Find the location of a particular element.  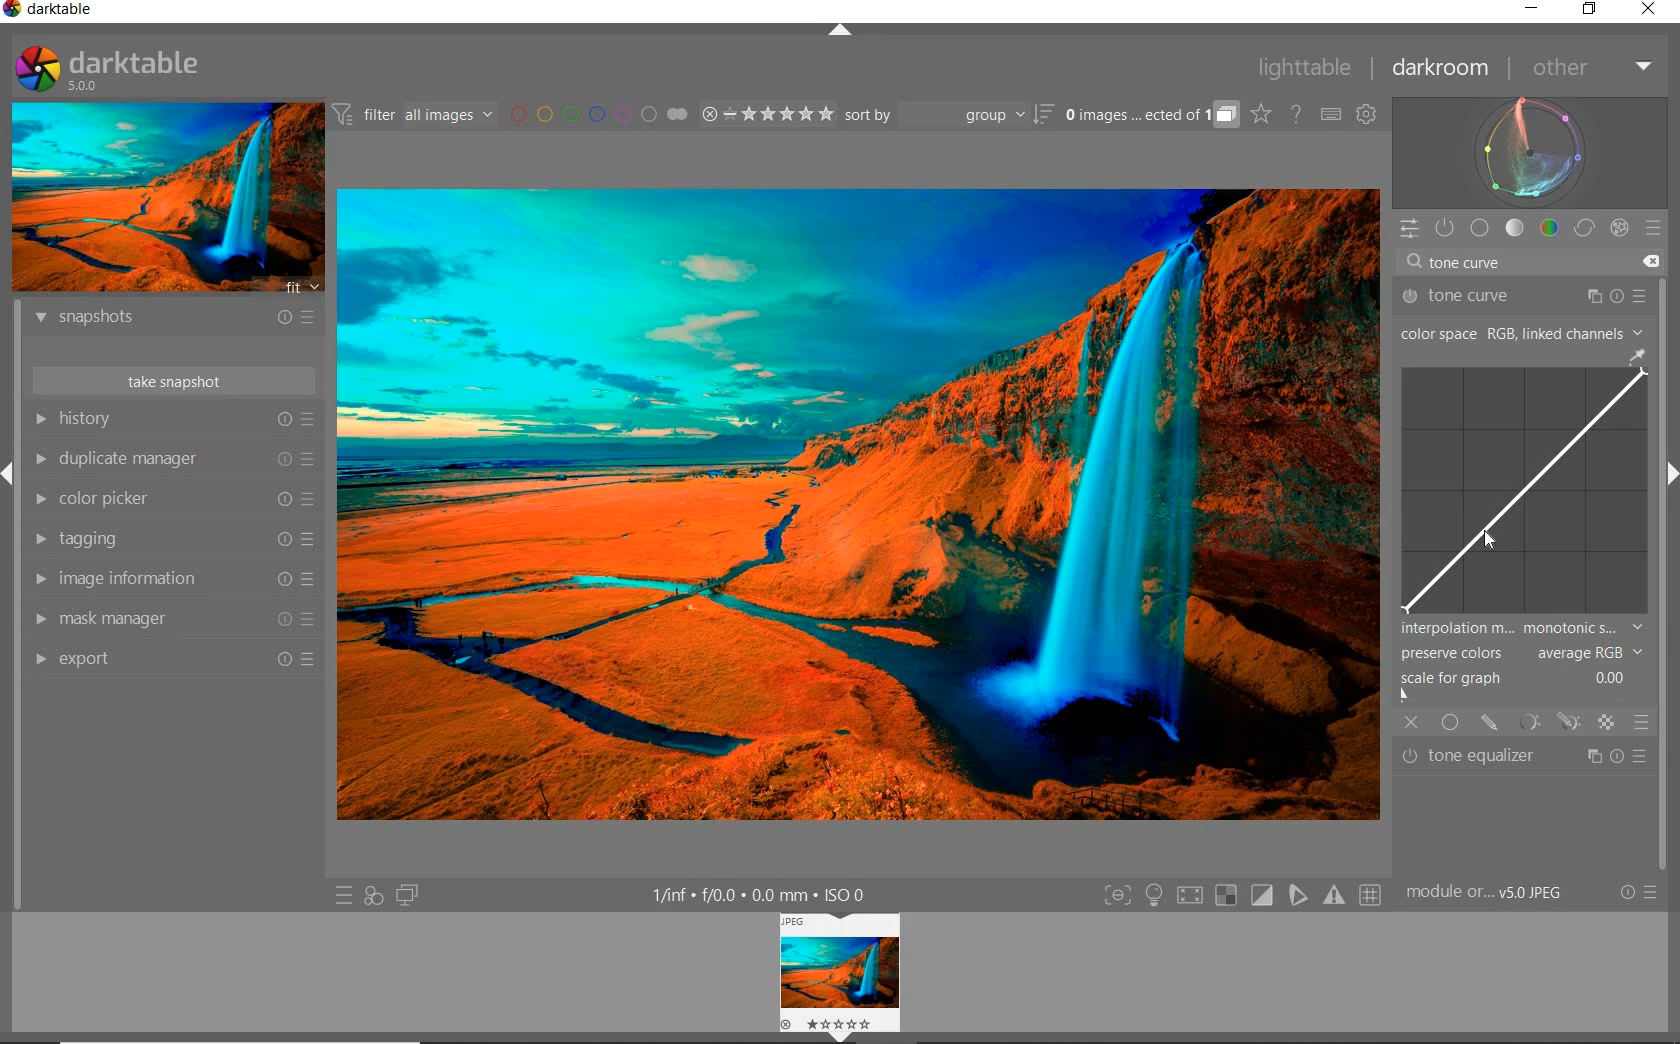

sort by is located at coordinates (949, 114).